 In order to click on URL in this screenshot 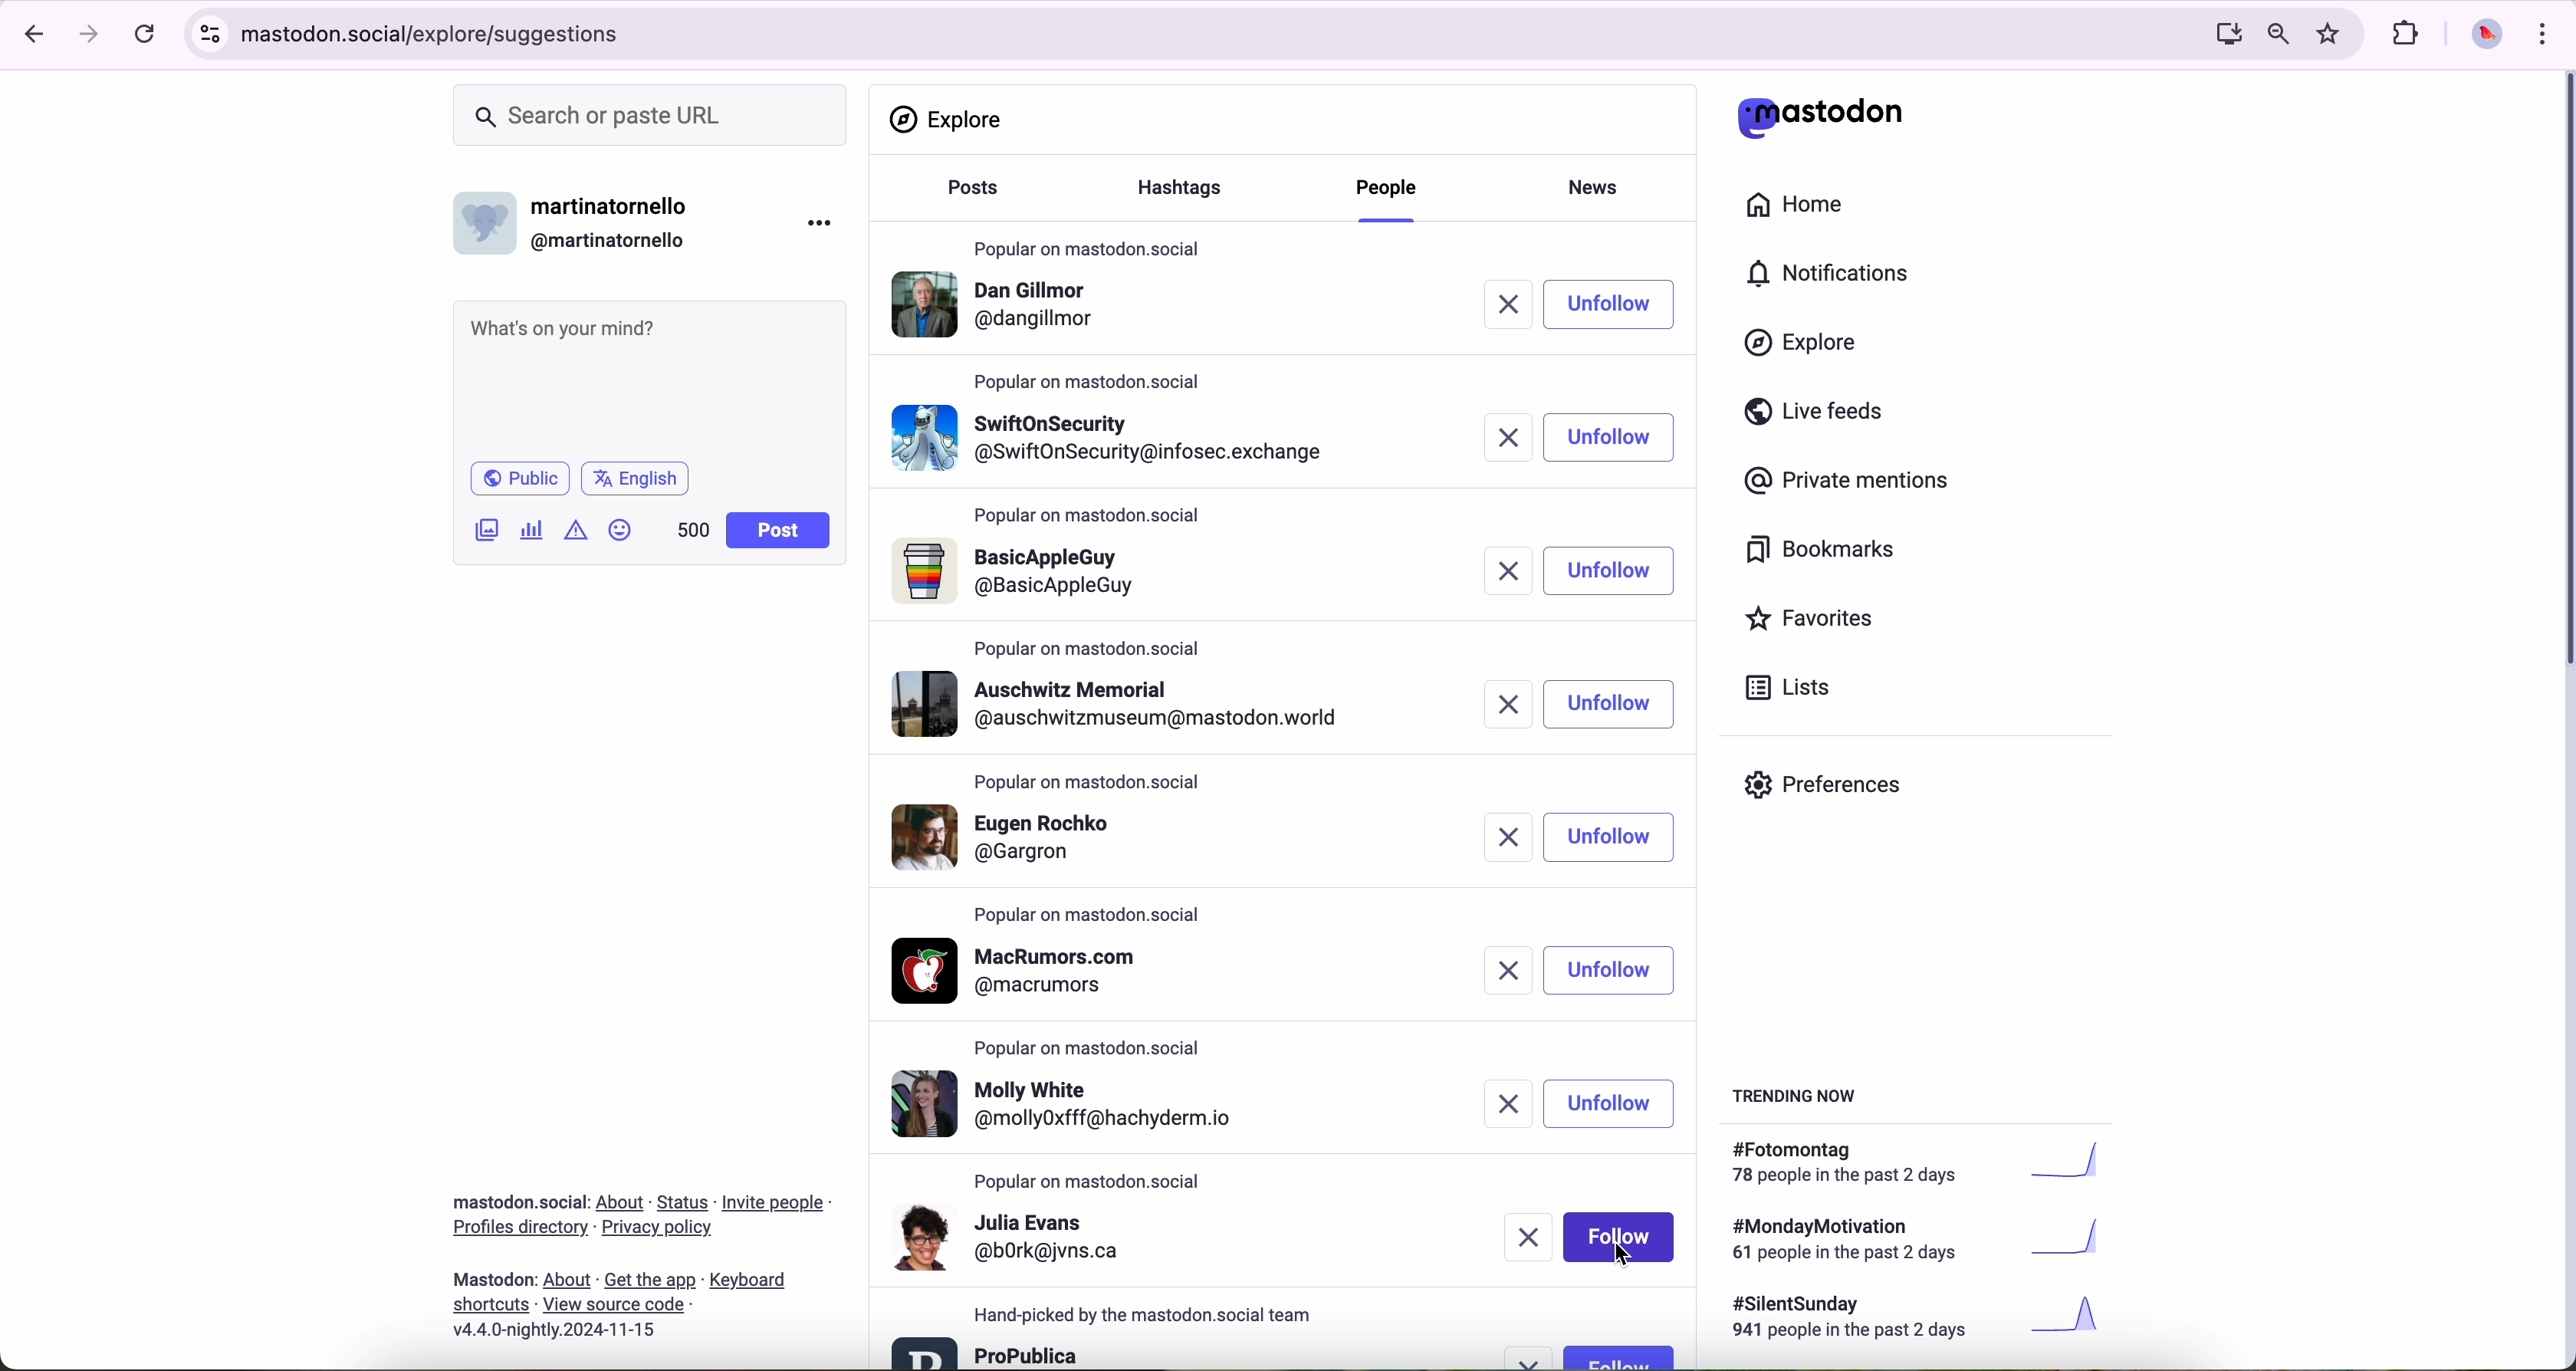, I will do `click(439, 31)`.